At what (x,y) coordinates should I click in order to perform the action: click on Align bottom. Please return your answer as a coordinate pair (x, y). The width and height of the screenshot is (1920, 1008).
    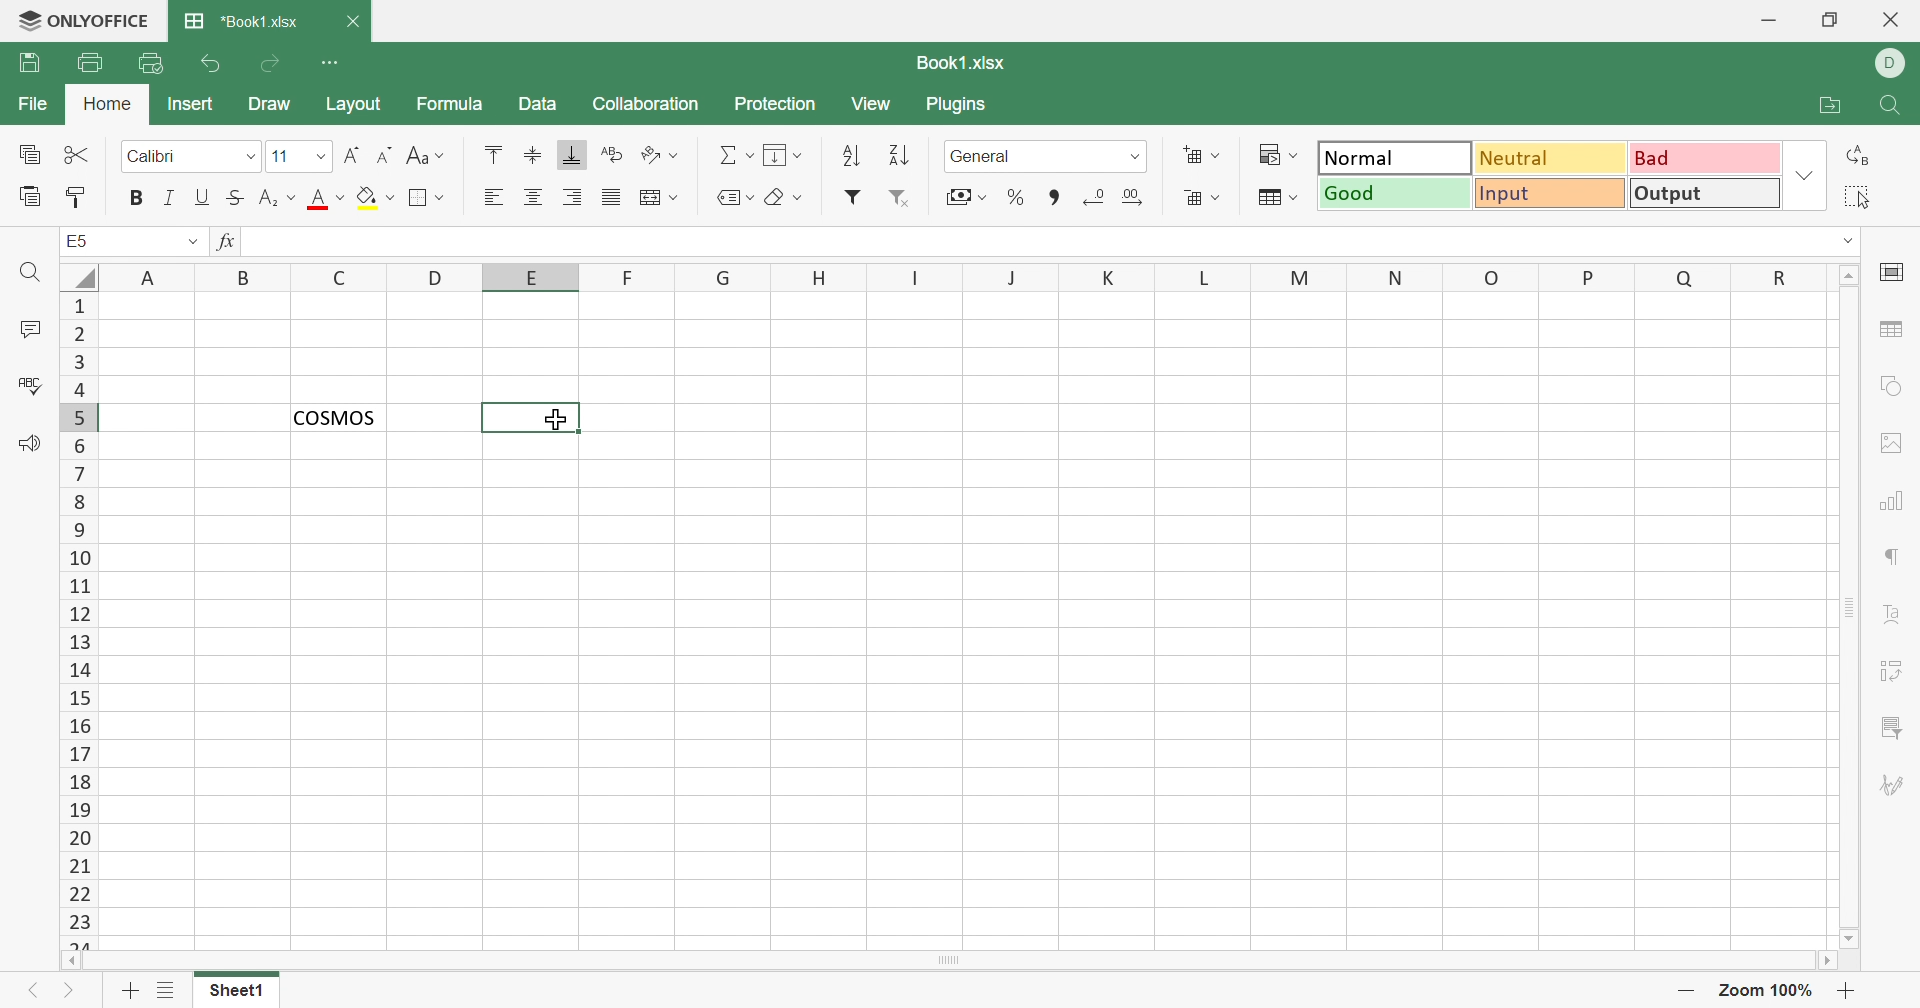
    Looking at the image, I should click on (573, 155).